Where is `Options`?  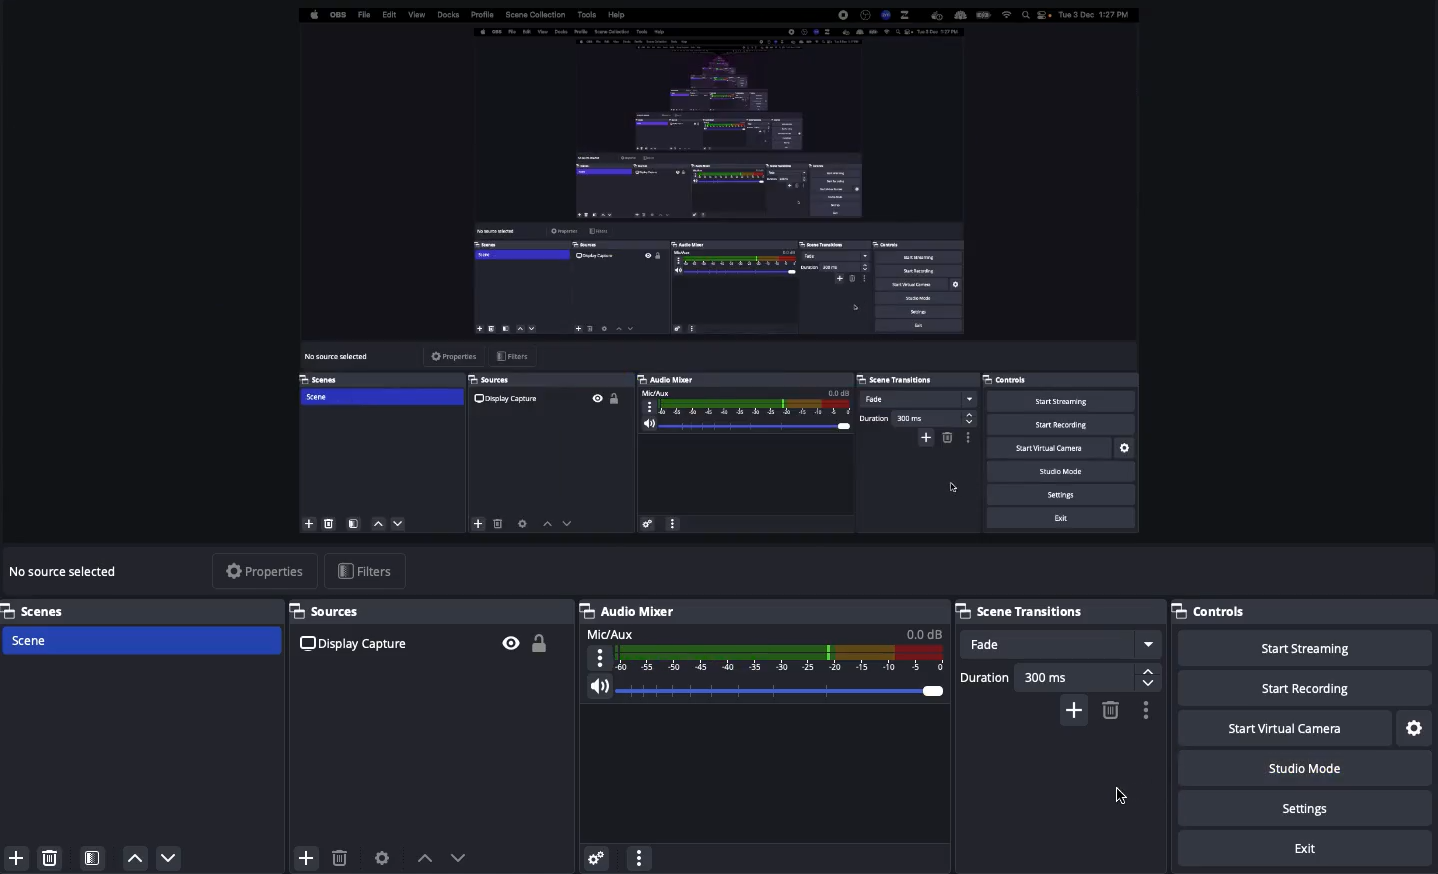
Options is located at coordinates (1143, 711).